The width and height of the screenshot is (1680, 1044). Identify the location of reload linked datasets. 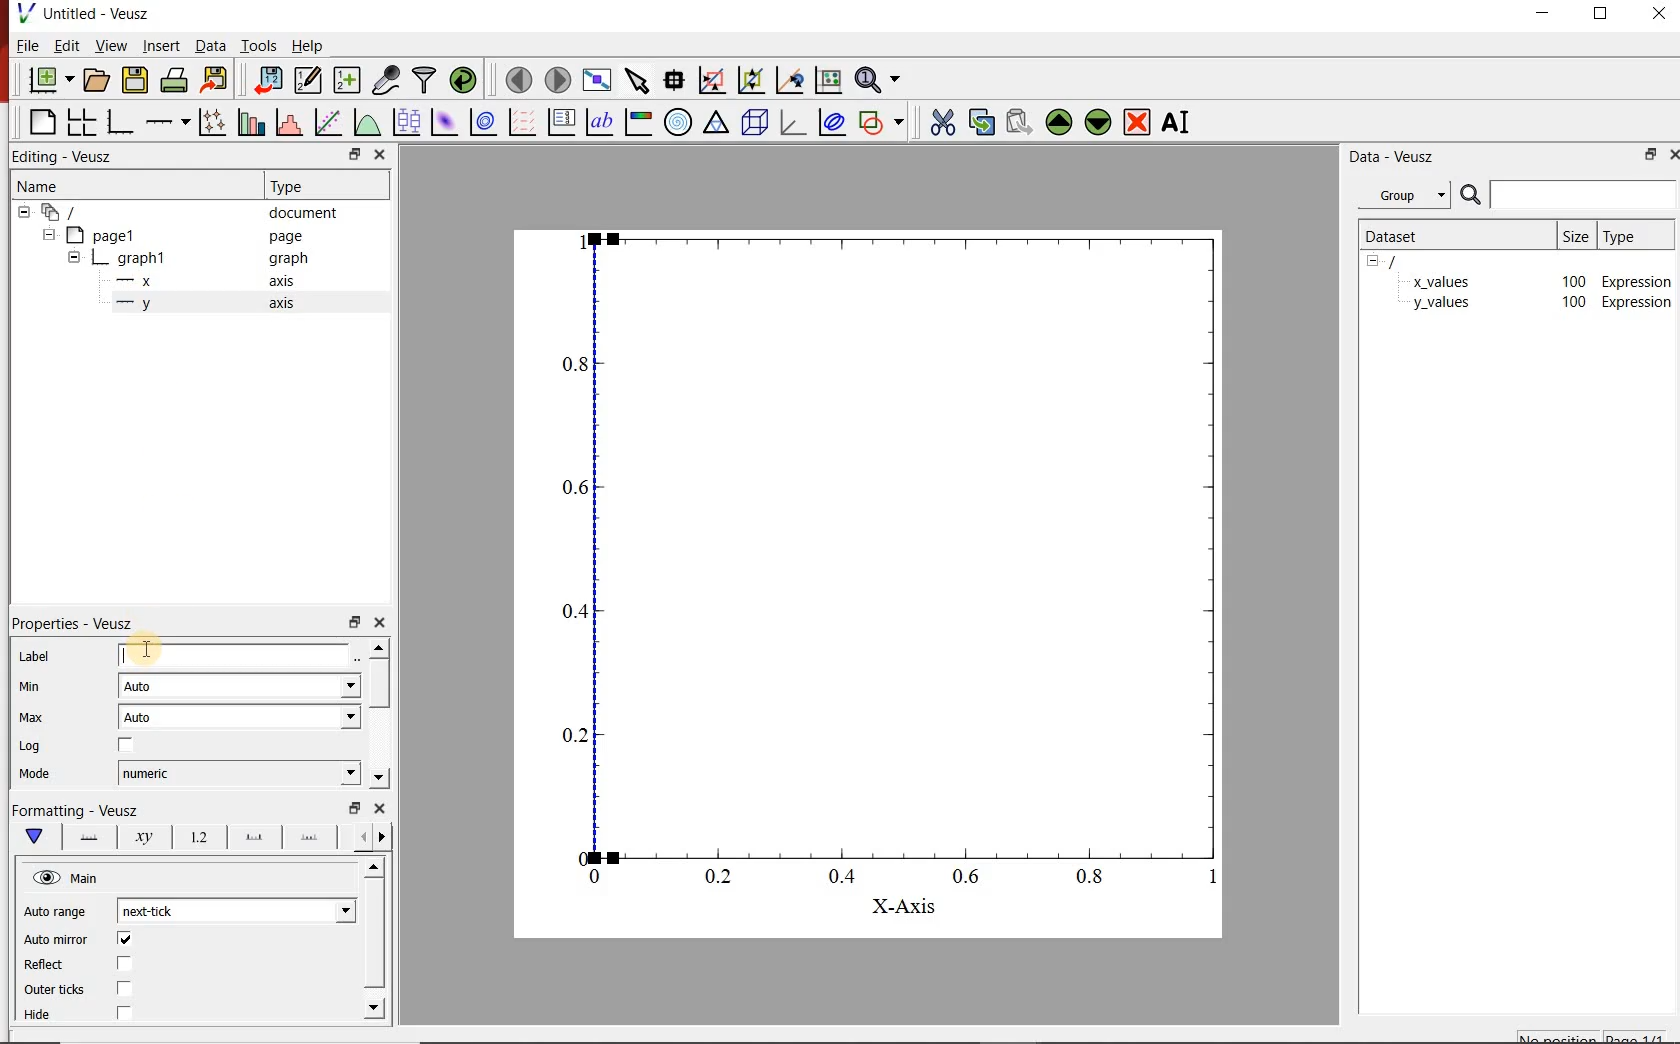
(461, 81).